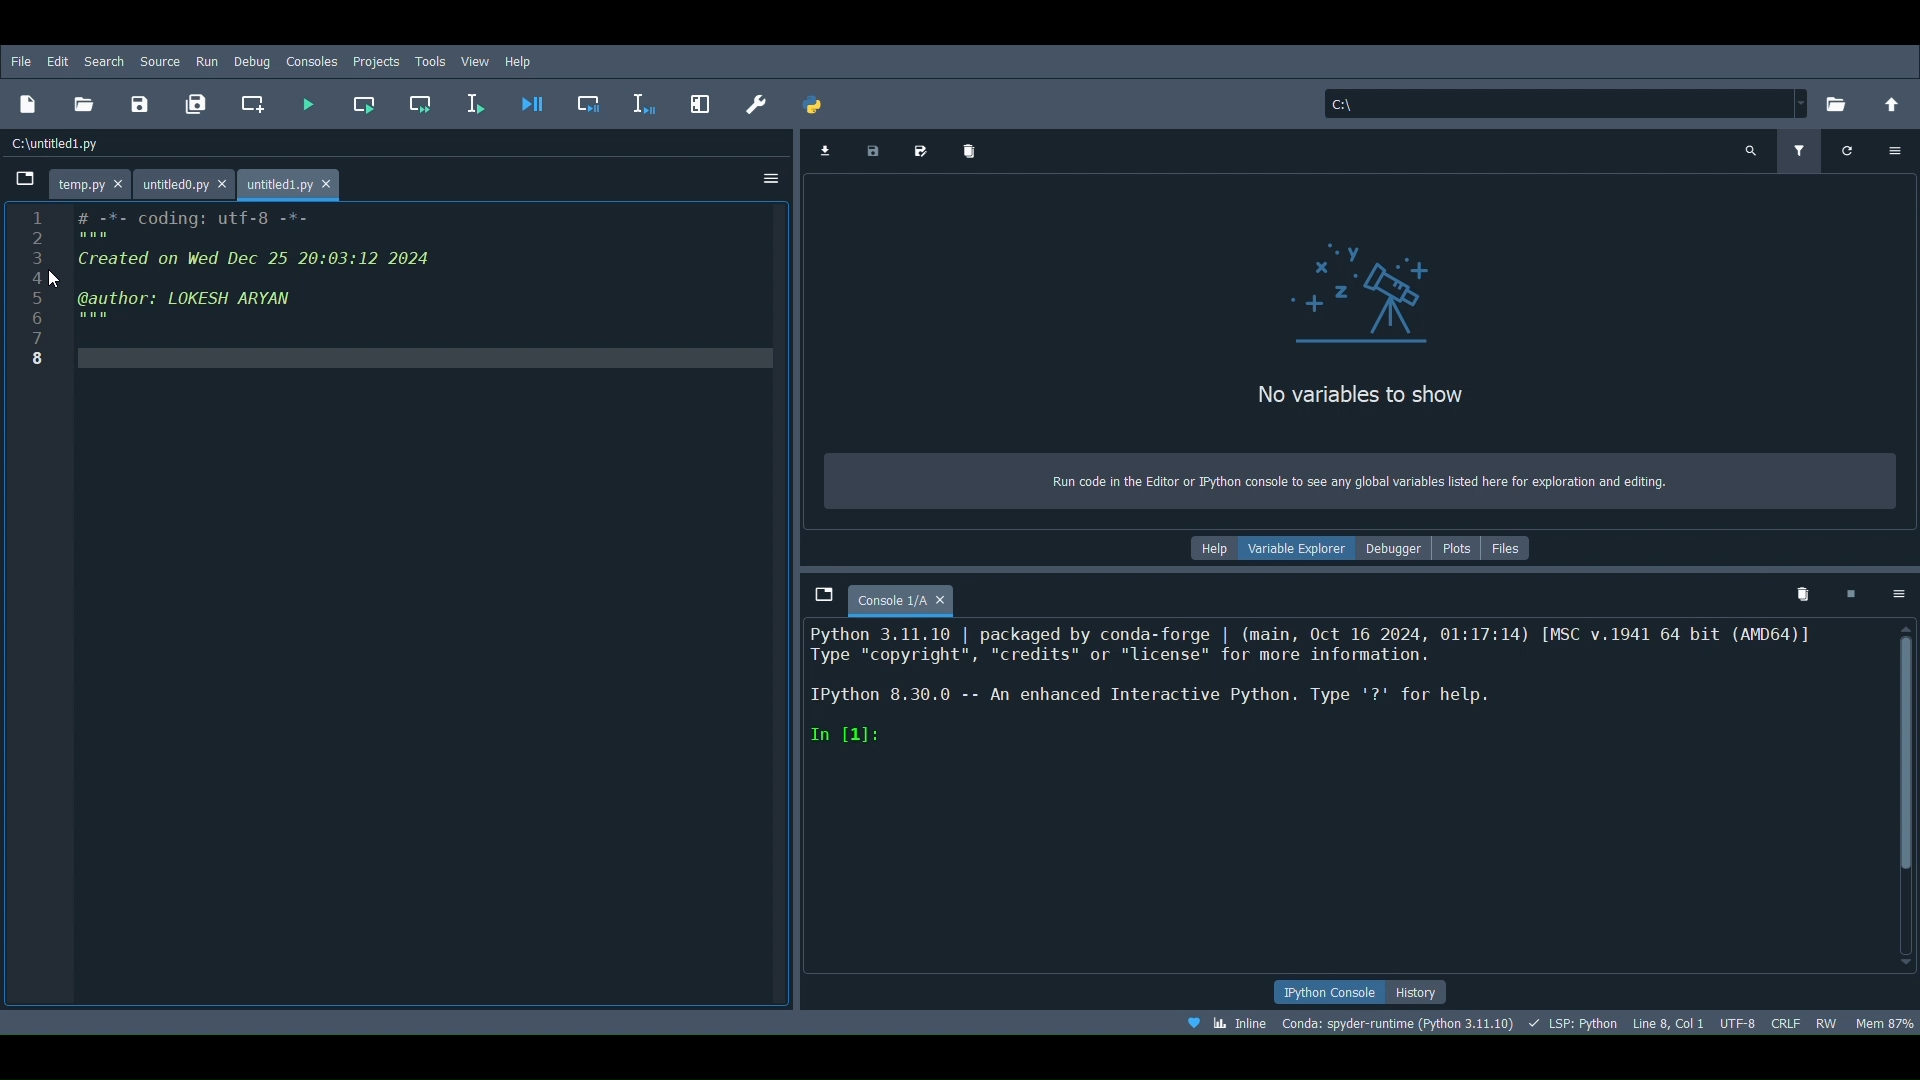 The height and width of the screenshot is (1080, 1920). What do you see at coordinates (1908, 797) in the screenshot?
I see `Scrollbar` at bounding box center [1908, 797].